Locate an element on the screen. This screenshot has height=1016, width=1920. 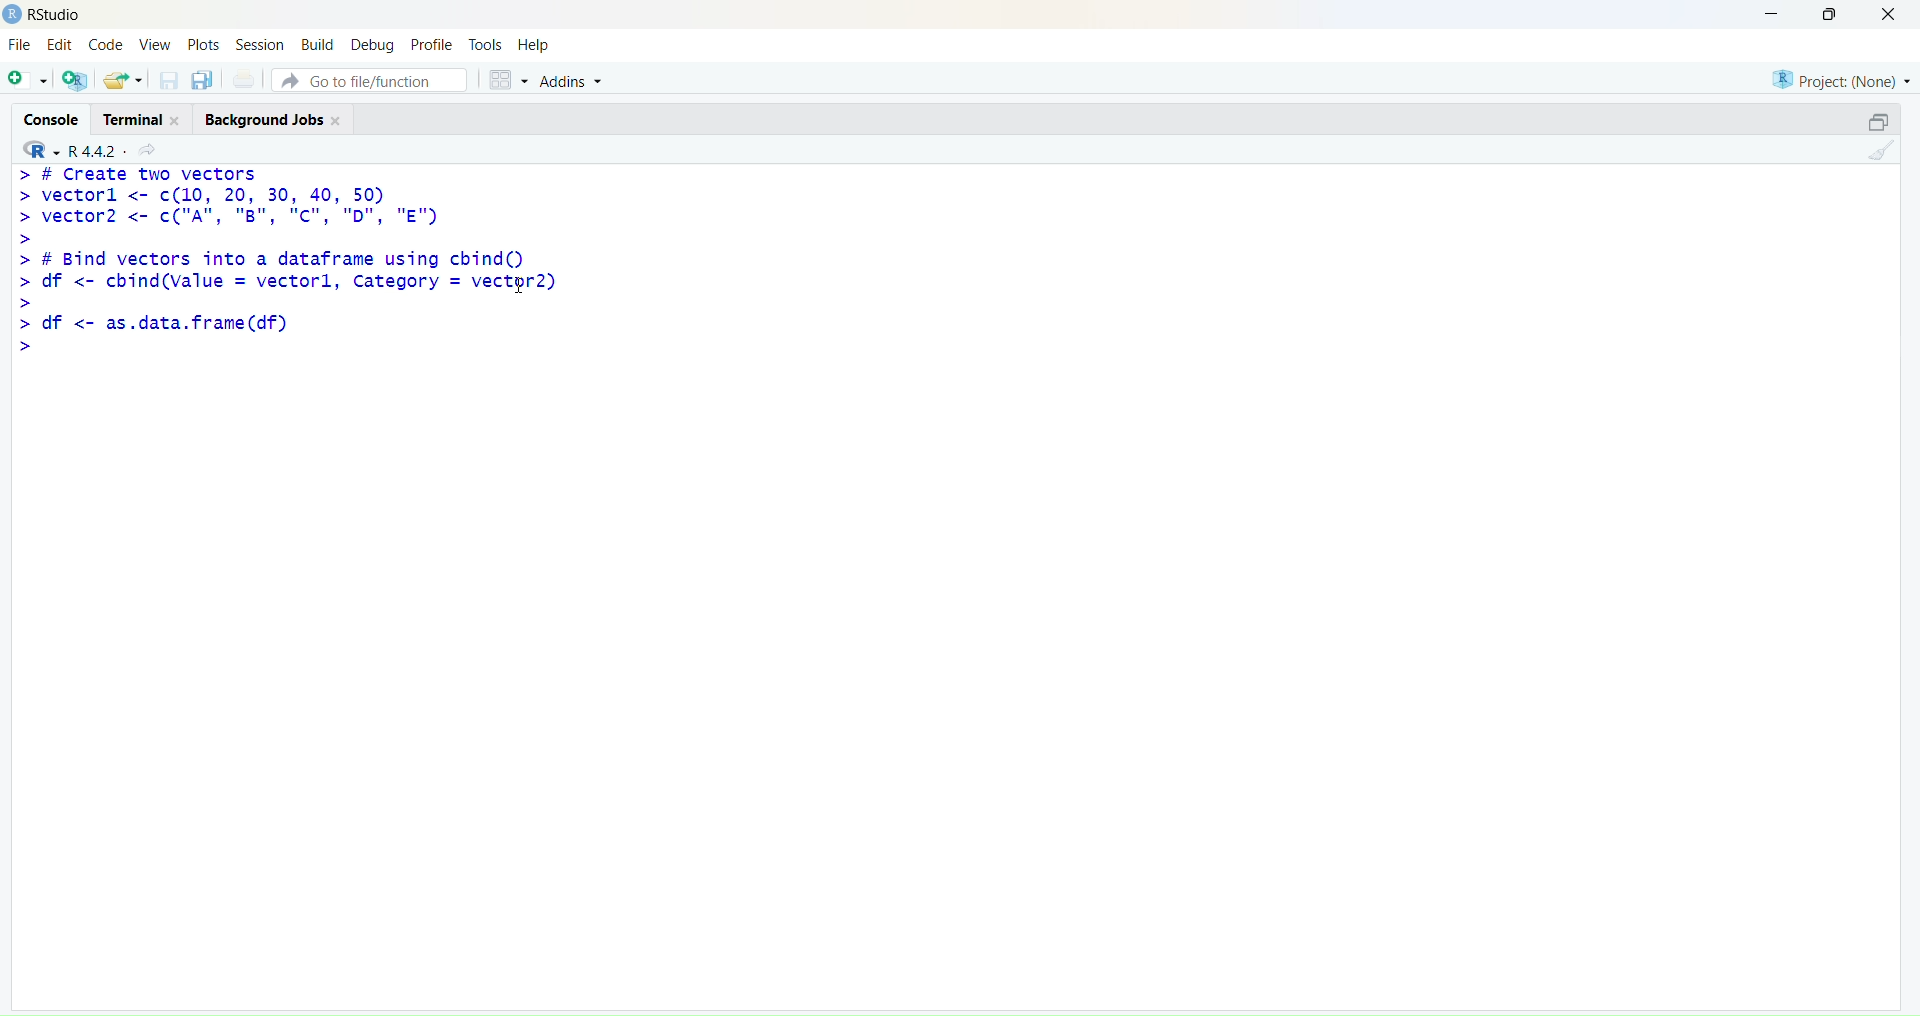
File is located at coordinates (22, 44).